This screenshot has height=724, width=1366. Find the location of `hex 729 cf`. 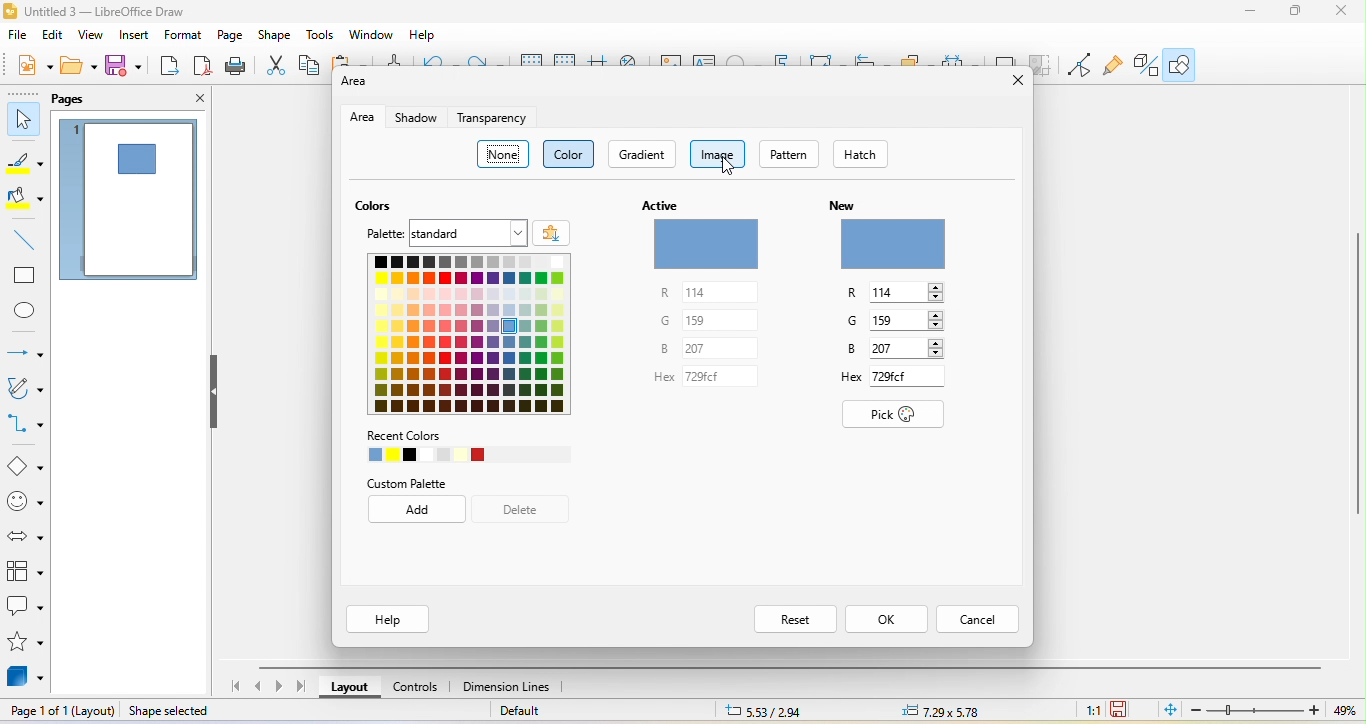

hex 729 cf is located at coordinates (707, 379).